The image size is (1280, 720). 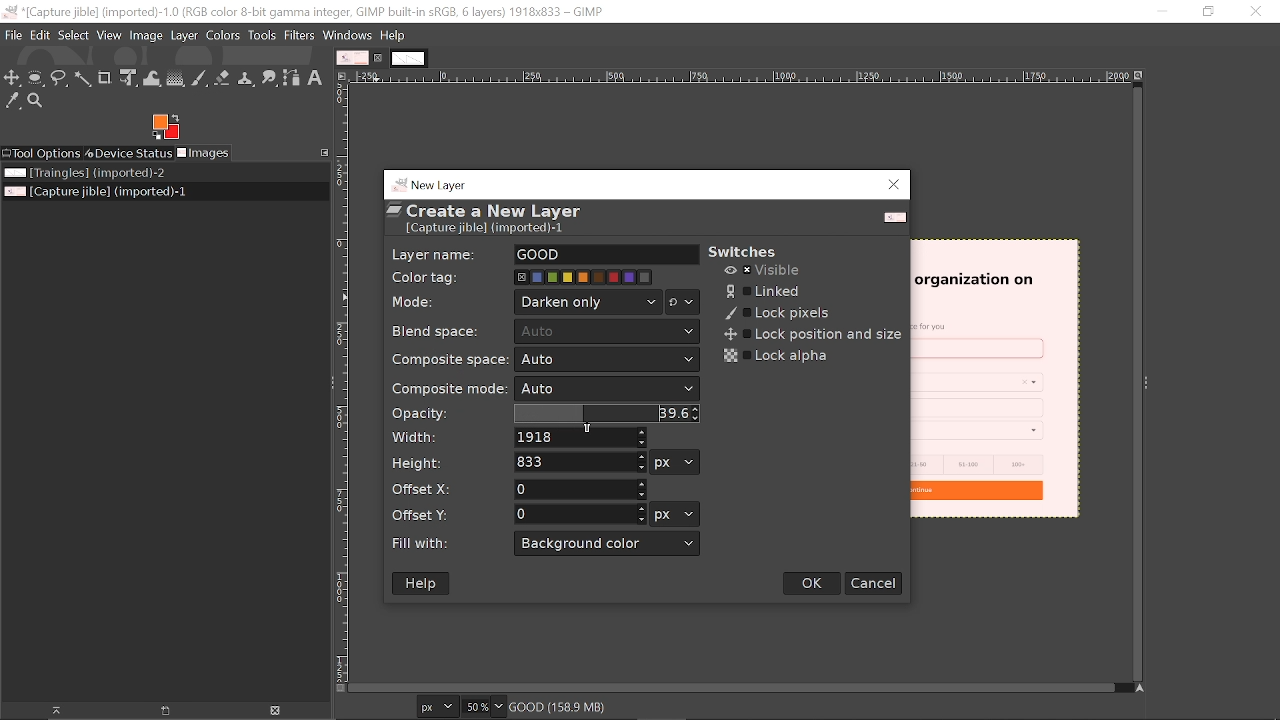 What do you see at coordinates (778, 314) in the screenshot?
I see `Lock pixels` at bounding box center [778, 314].